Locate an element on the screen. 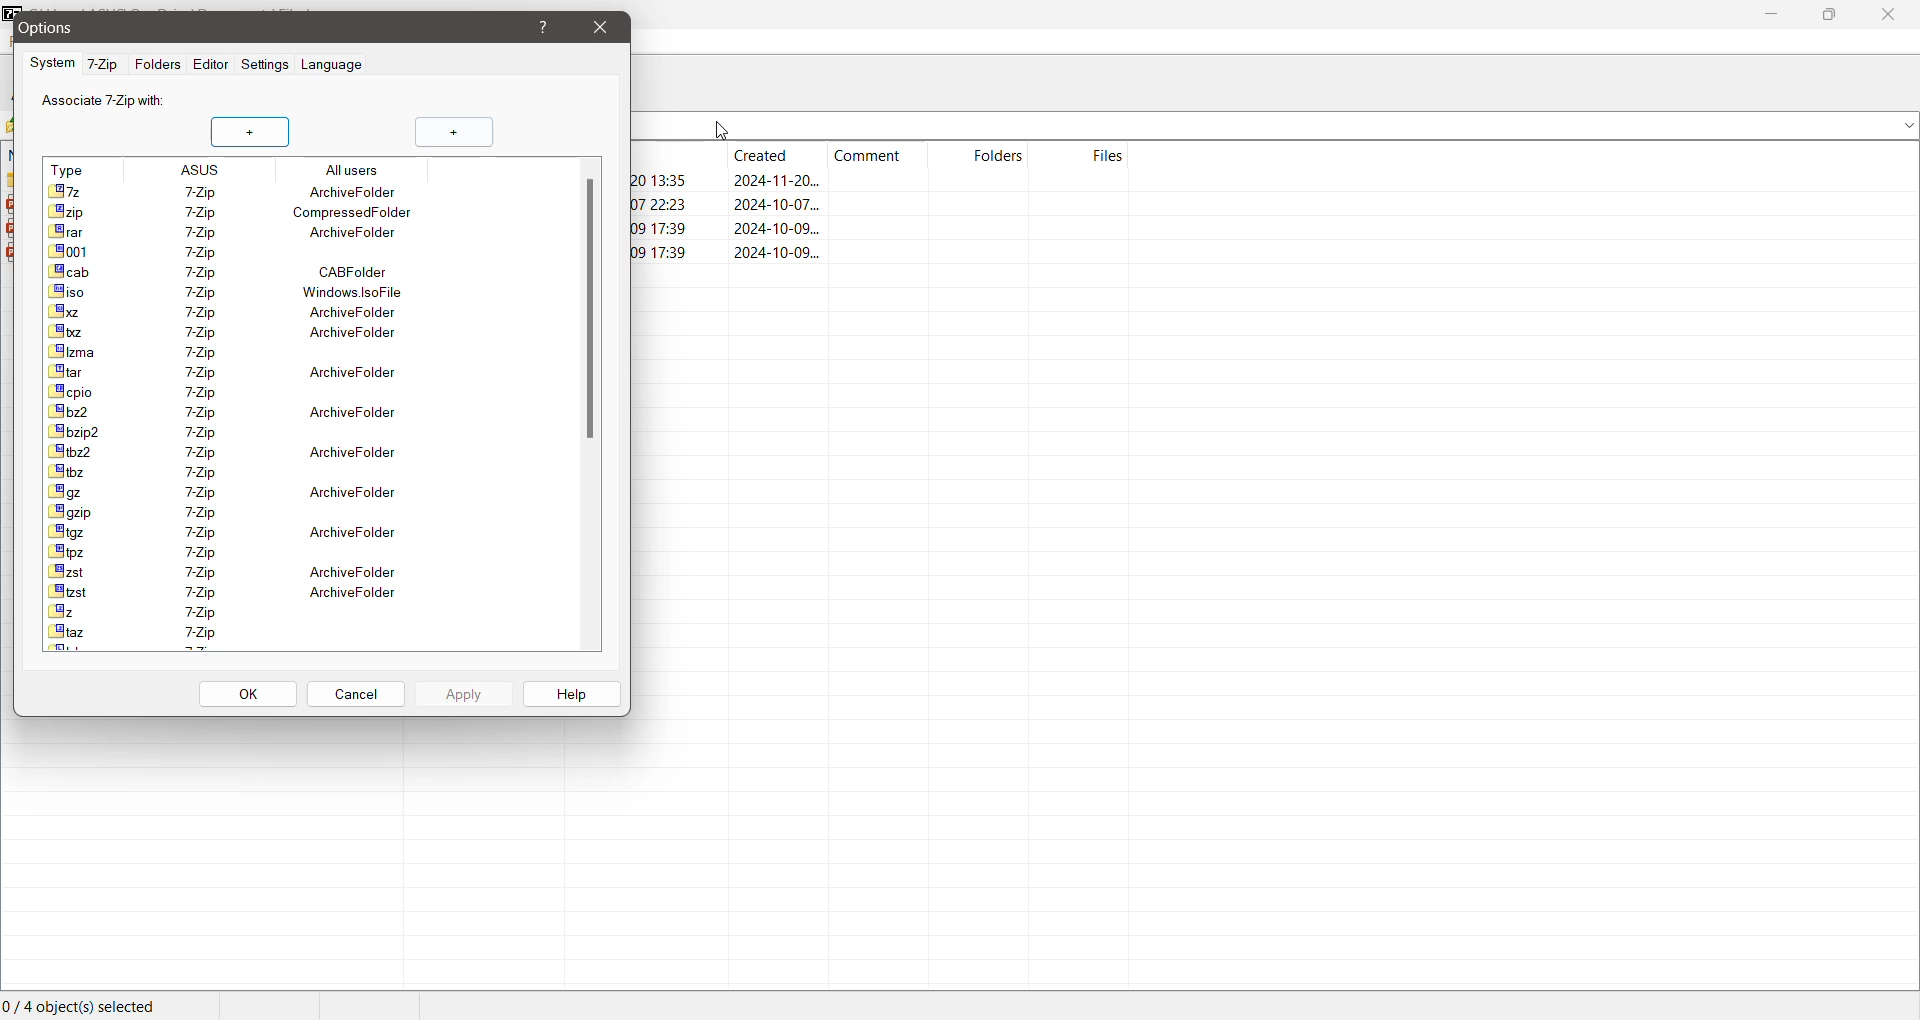  Archive folder is located at coordinates (234, 232).